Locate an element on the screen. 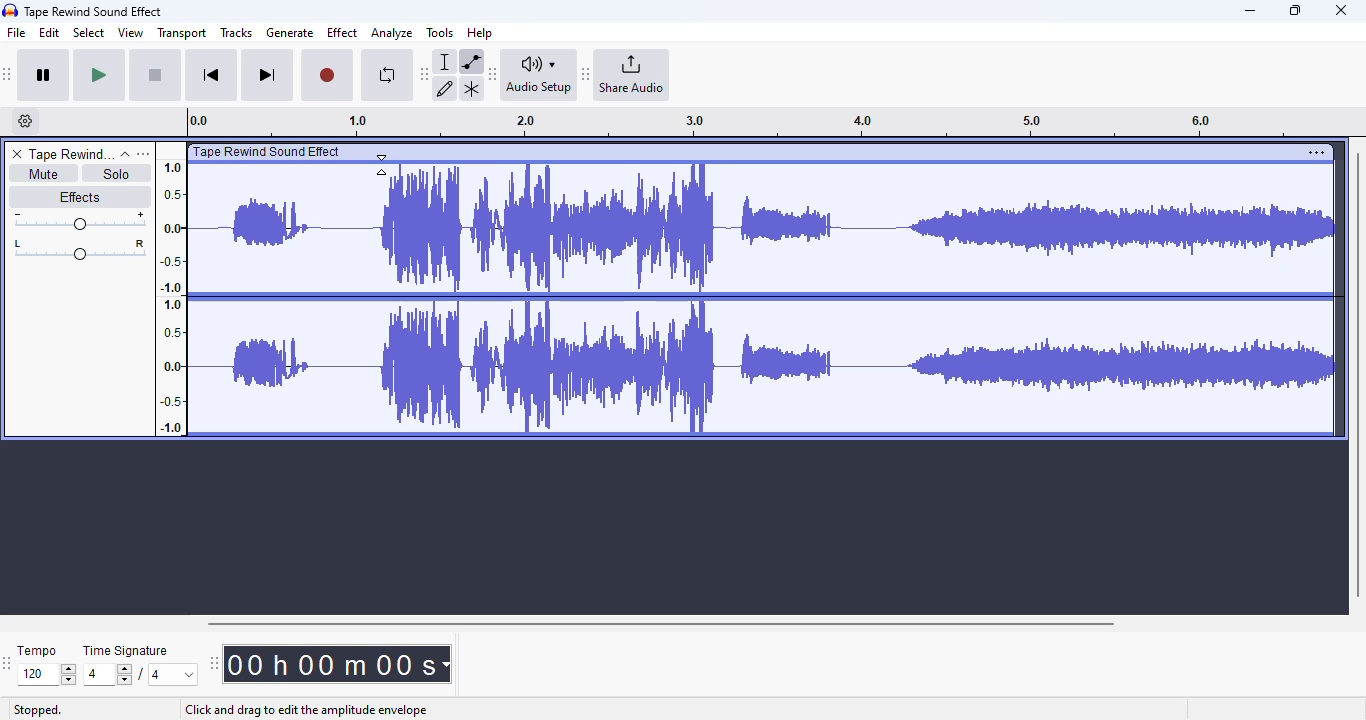 The image size is (1366, 720). select is located at coordinates (89, 32).